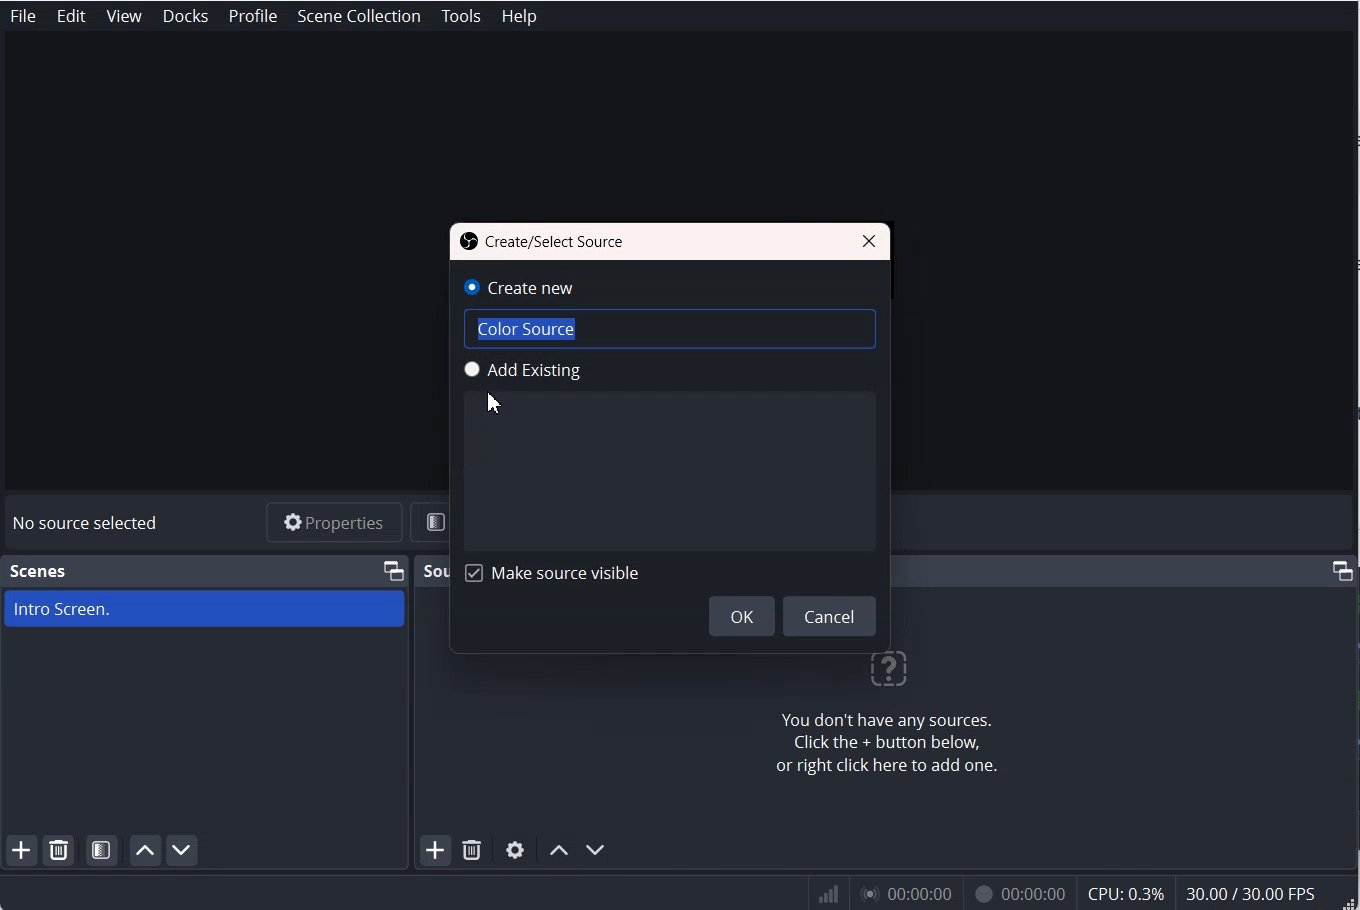  I want to click on You don't have any sources. Click the button below. or right dick here to add one, so click(889, 718).